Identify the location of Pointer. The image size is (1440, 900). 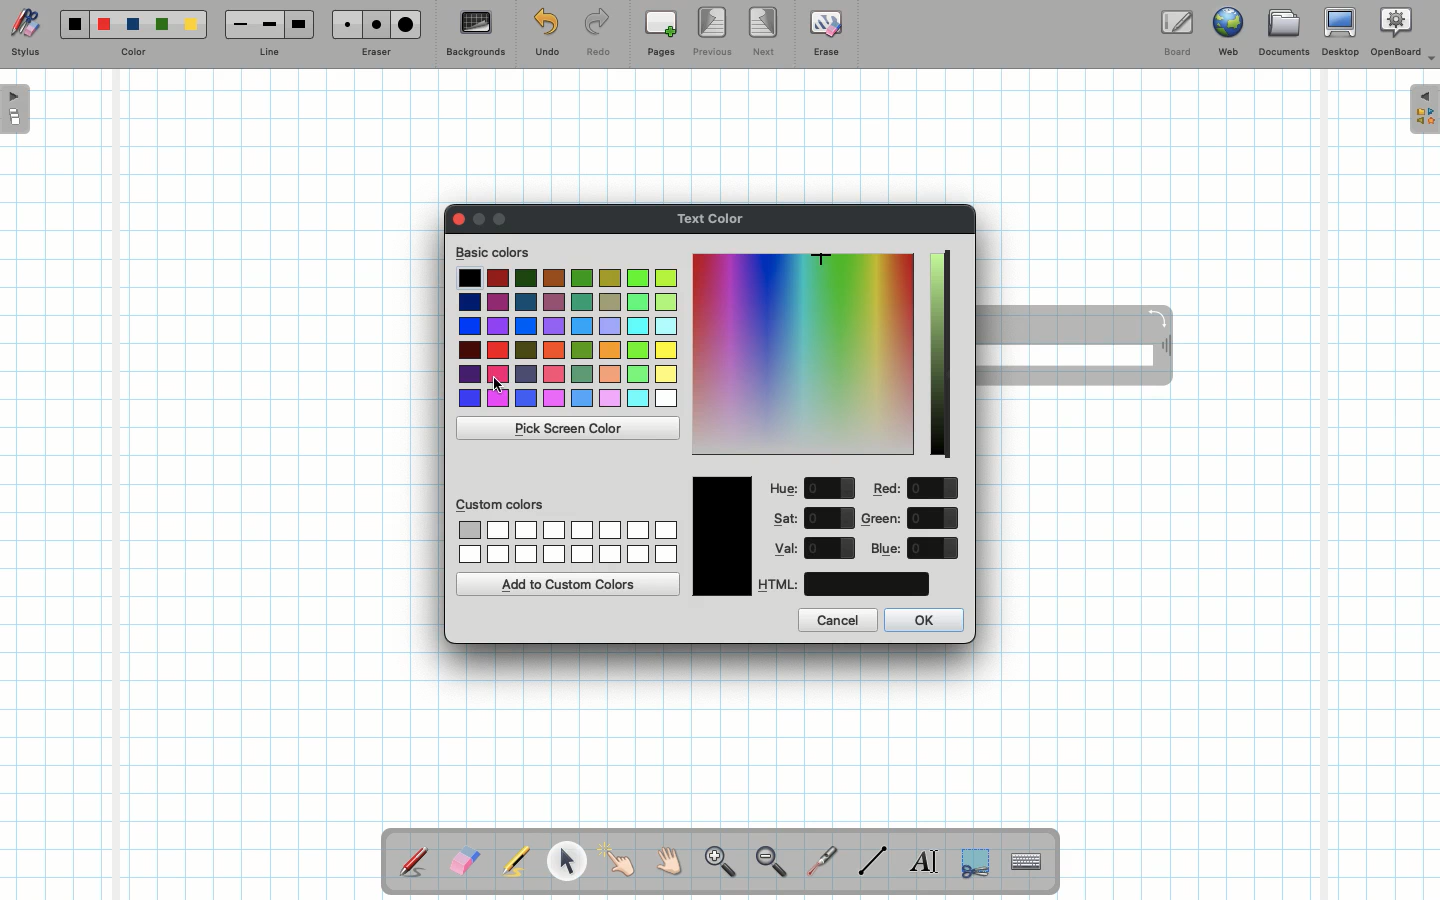
(618, 861).